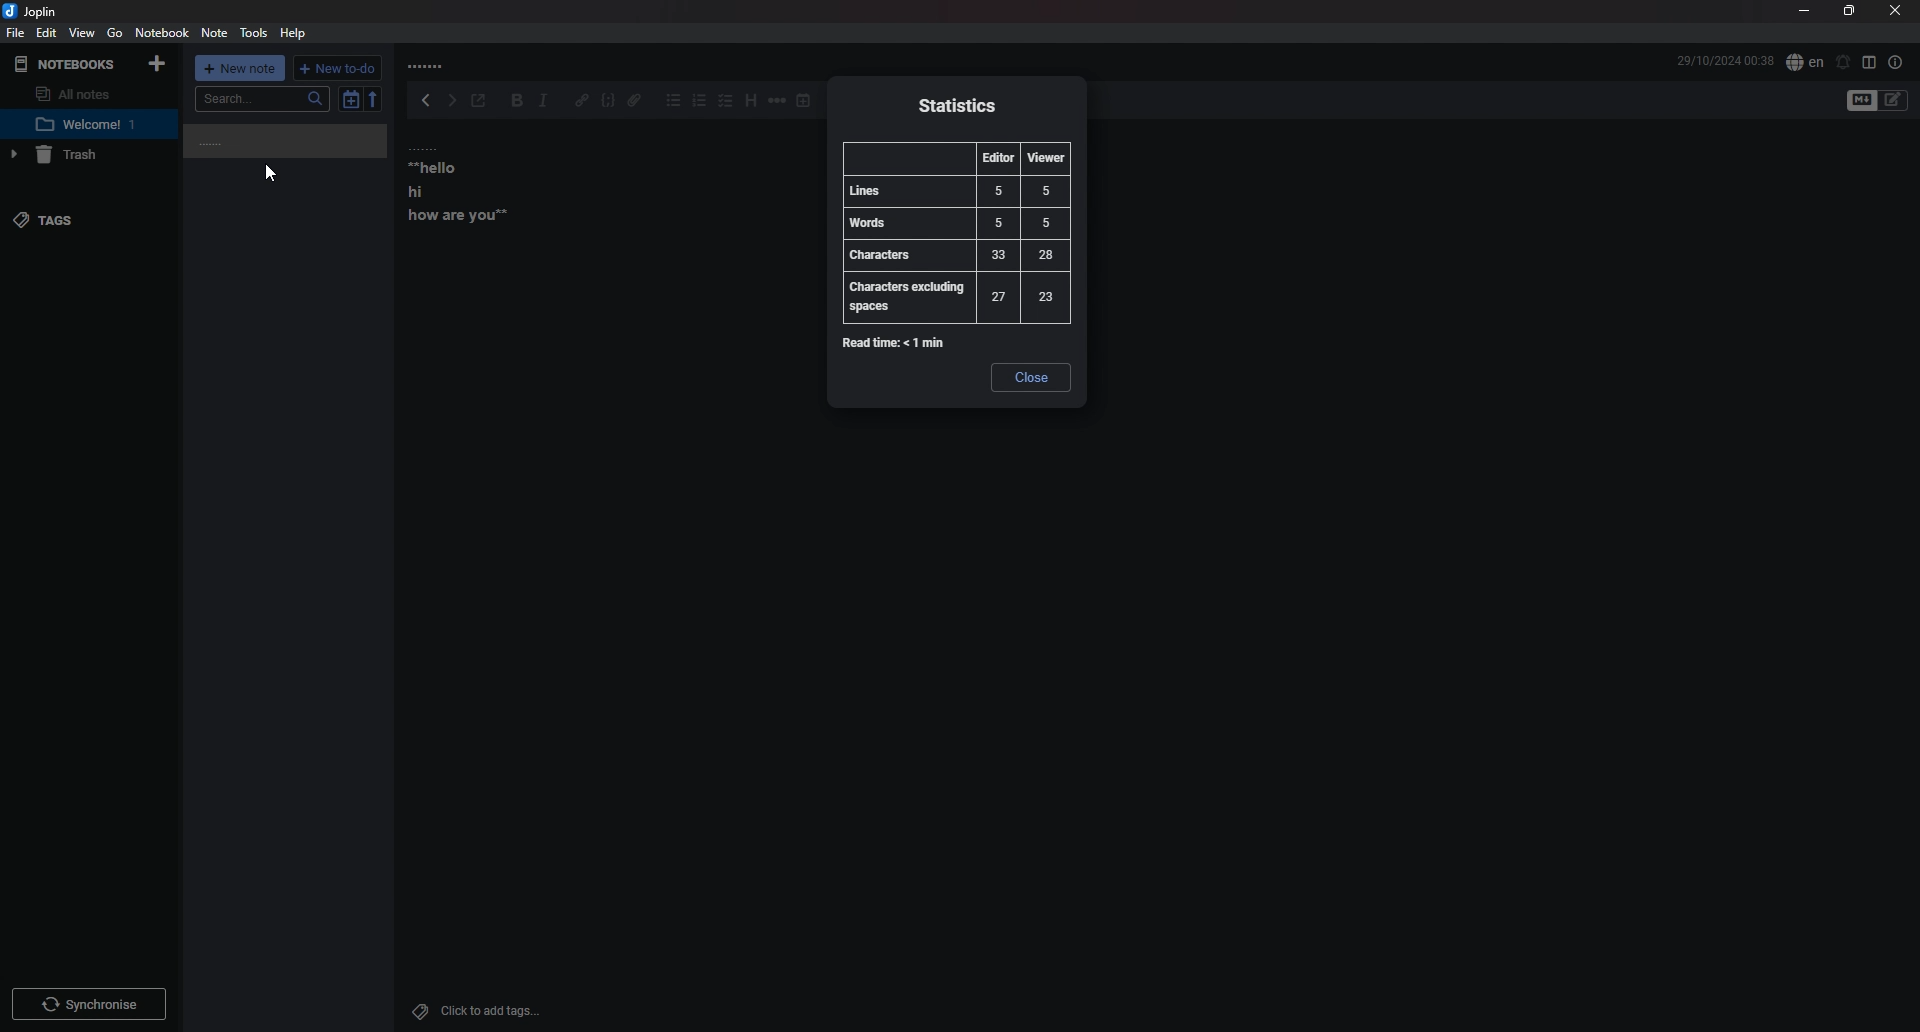 Image resolution: width=1920 pixels, height=1032 pixels. I want to click on editor, so click(998, 159).